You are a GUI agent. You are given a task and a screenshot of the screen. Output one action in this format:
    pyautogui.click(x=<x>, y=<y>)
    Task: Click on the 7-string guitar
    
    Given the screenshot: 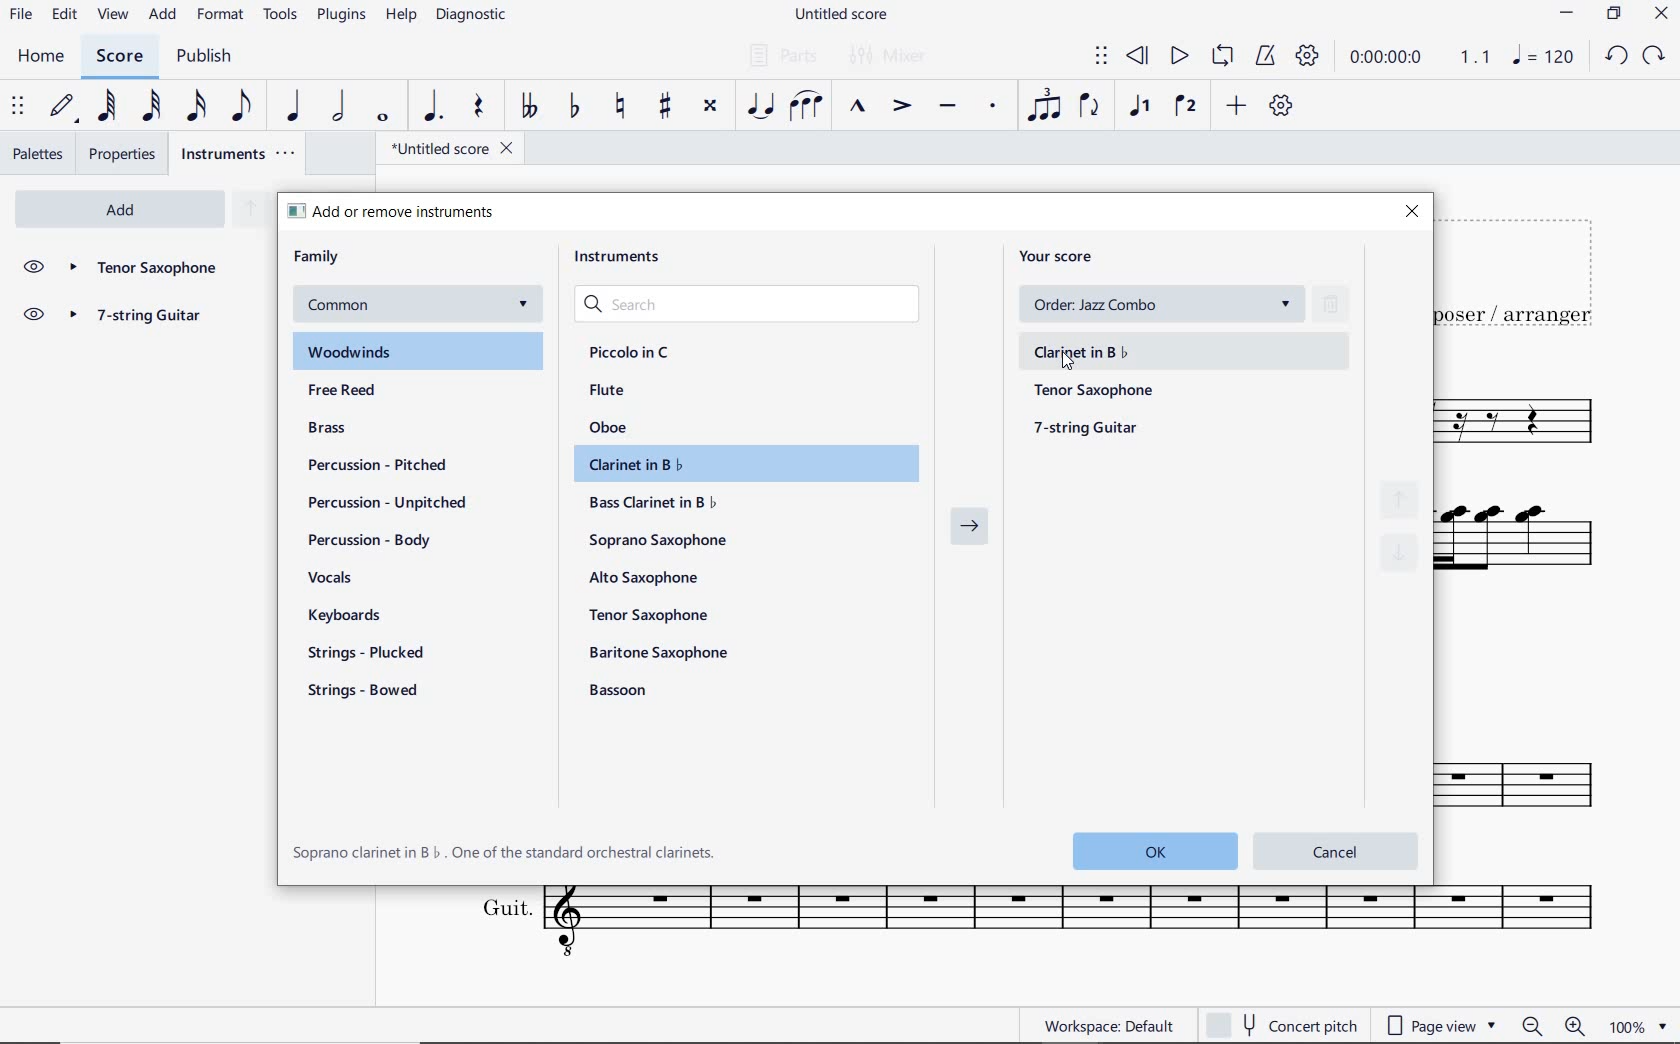 What is the action you would take?
    pyautogui.click(x=1088, y=427)
    